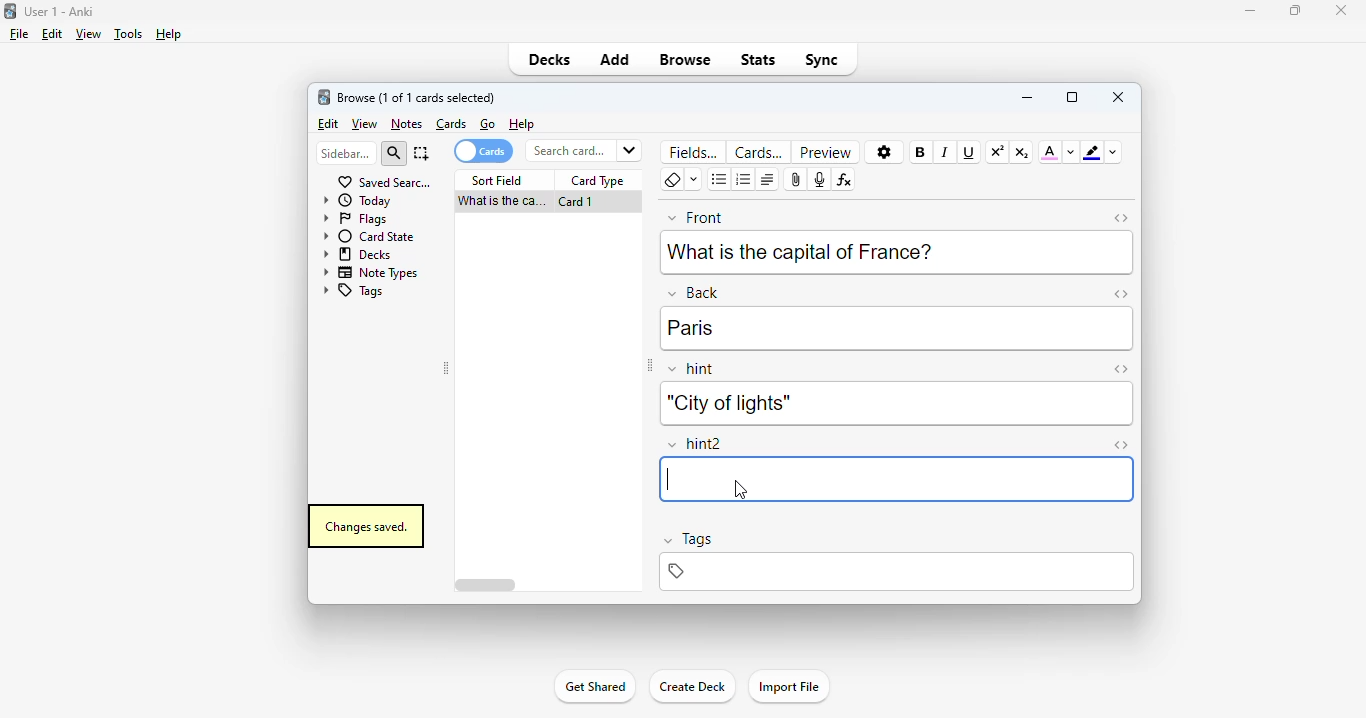  I want to click on toggle sidebar, so click(648, 366).